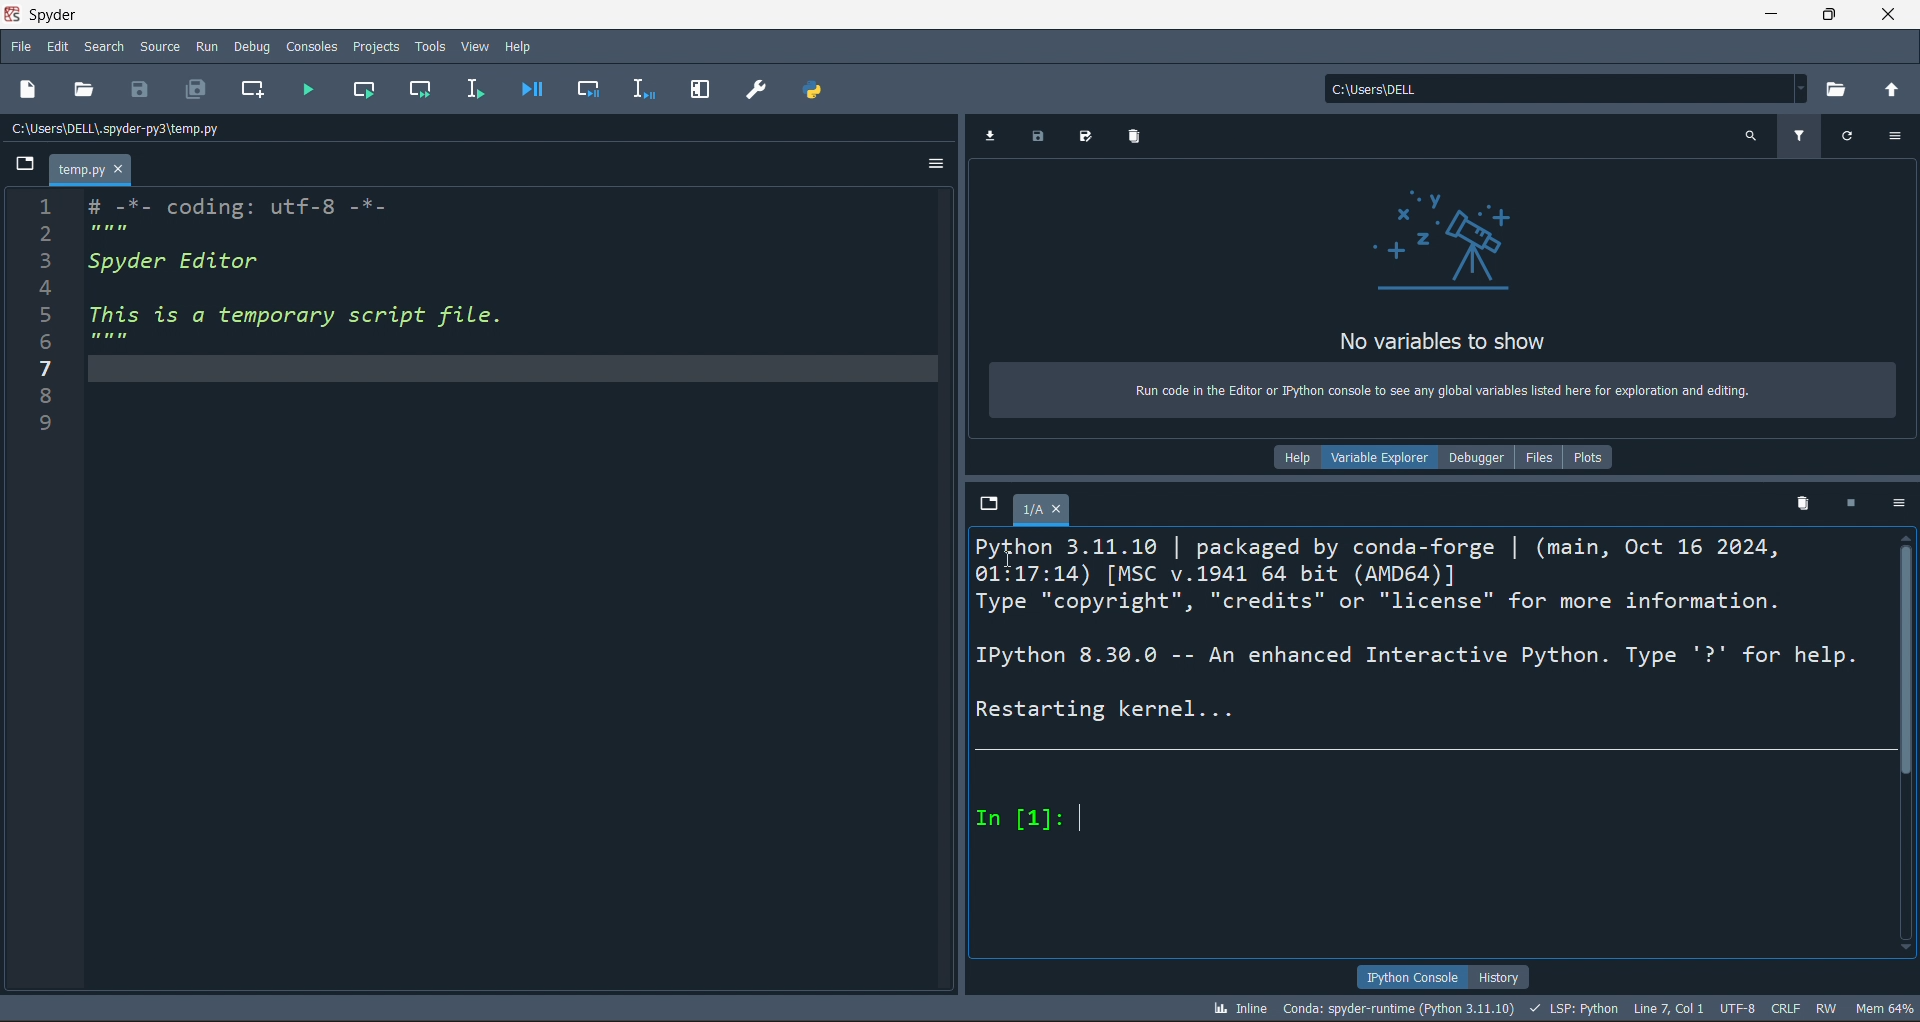  What do you see at coordinates (252, 91) in the screenshot?
I see `new cell` at bounding box center [252, 91].